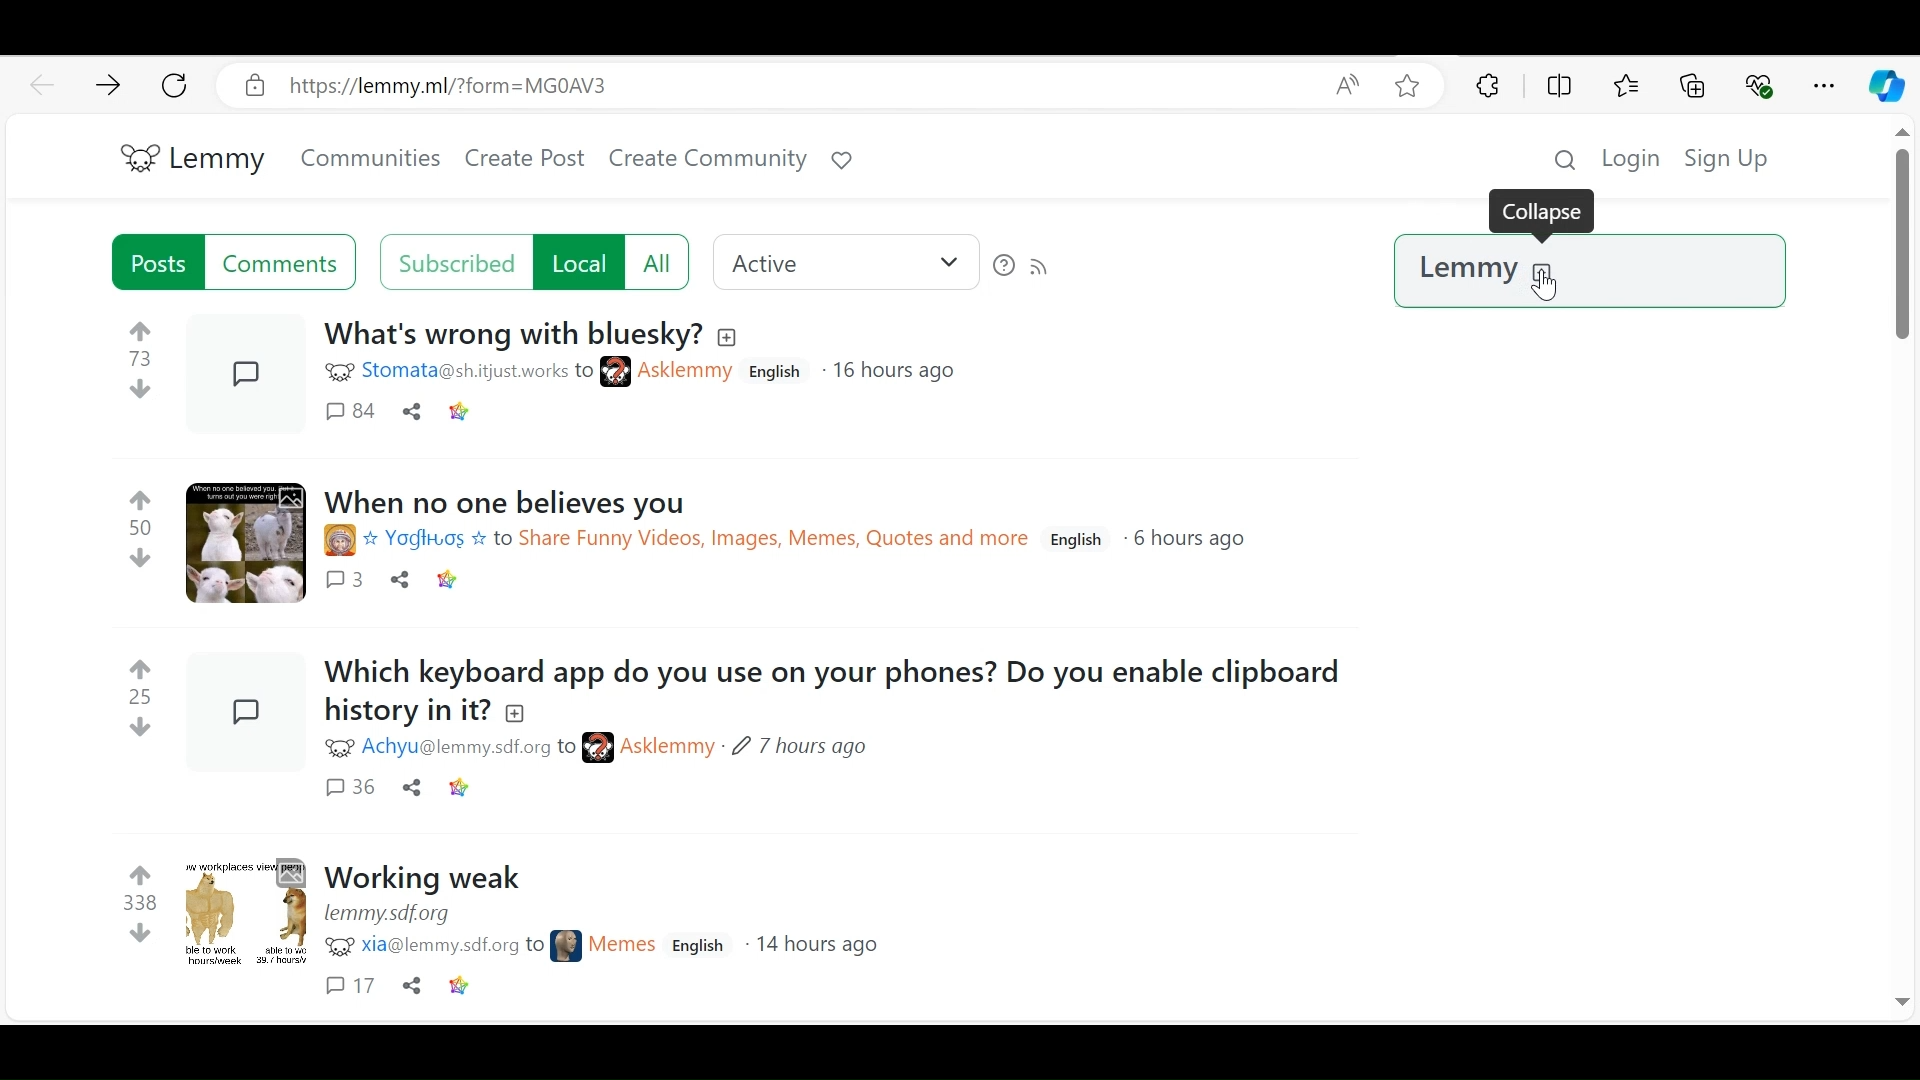  I want to click on links, so click(458, 985).